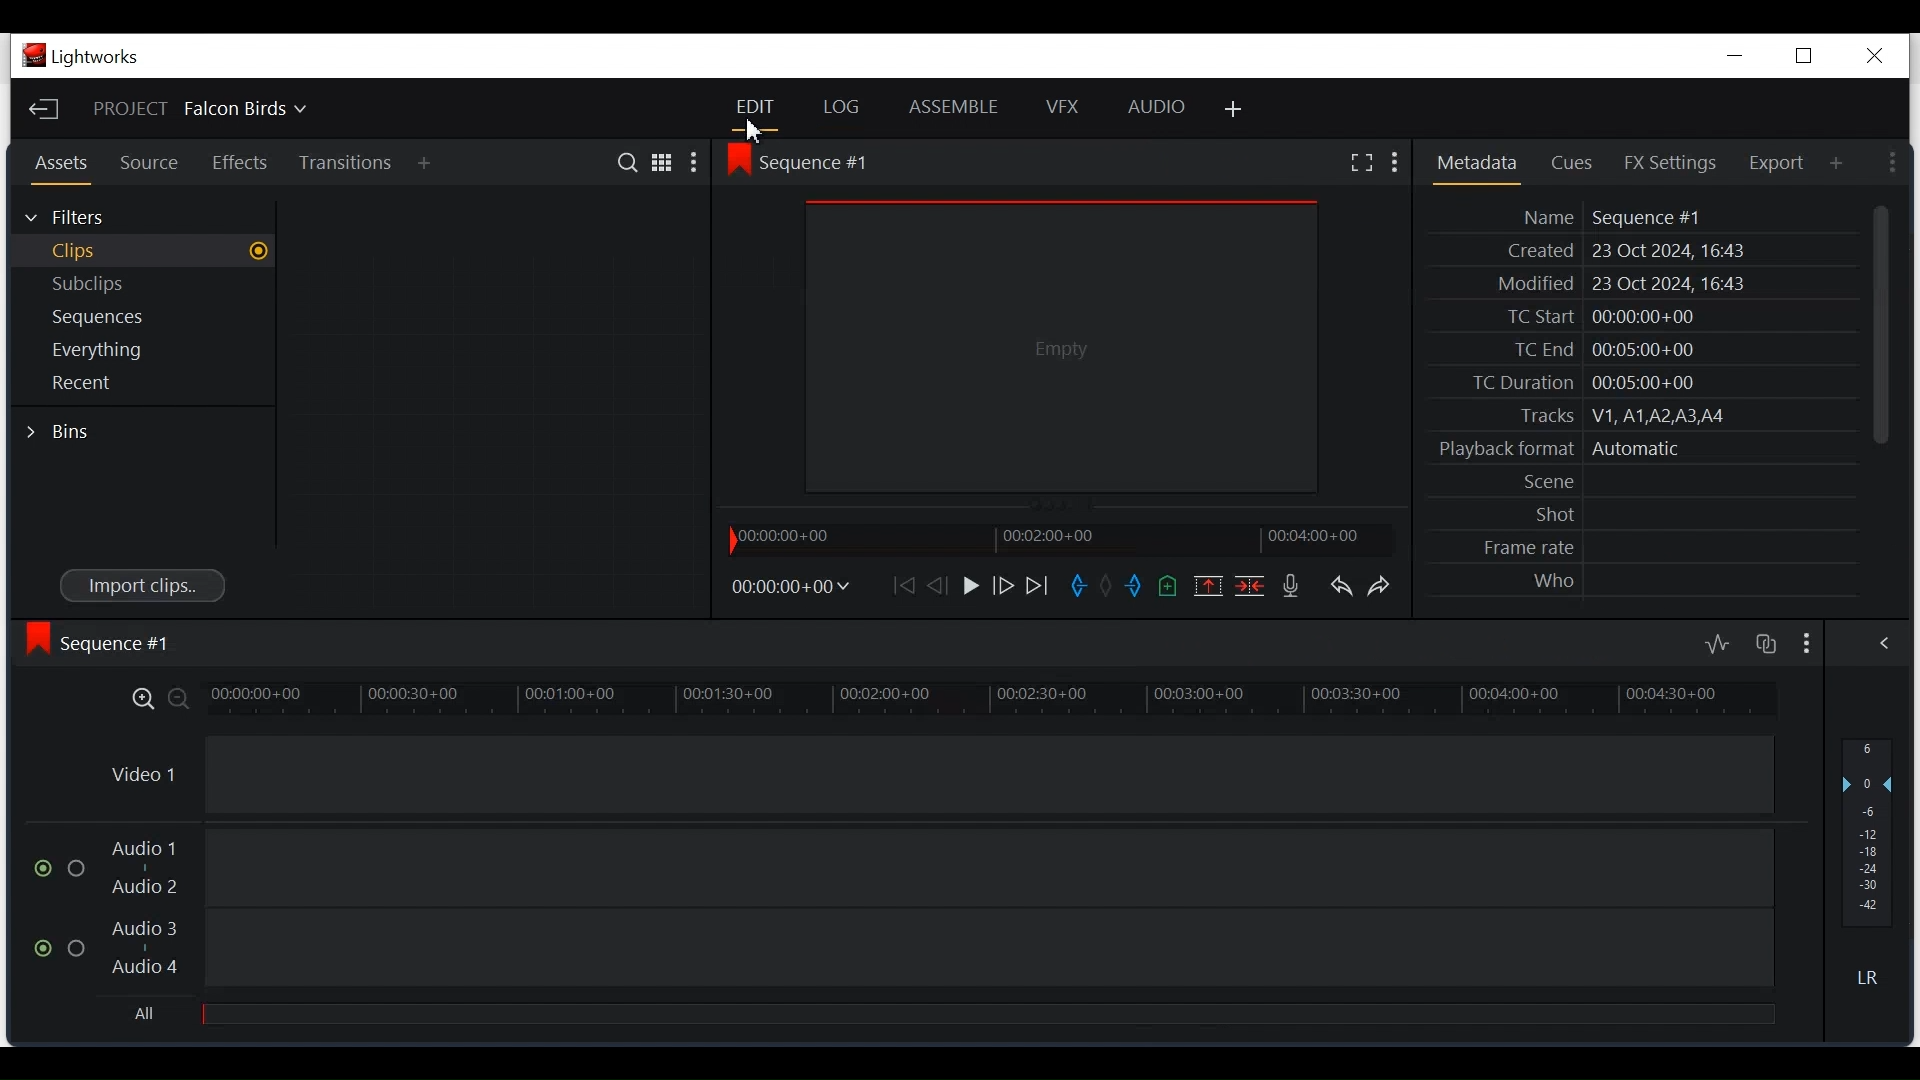 The image size is (1920, 1080). Describe the element at coordinates (1778, 164) in the screenshot. I see `Export` at that location.